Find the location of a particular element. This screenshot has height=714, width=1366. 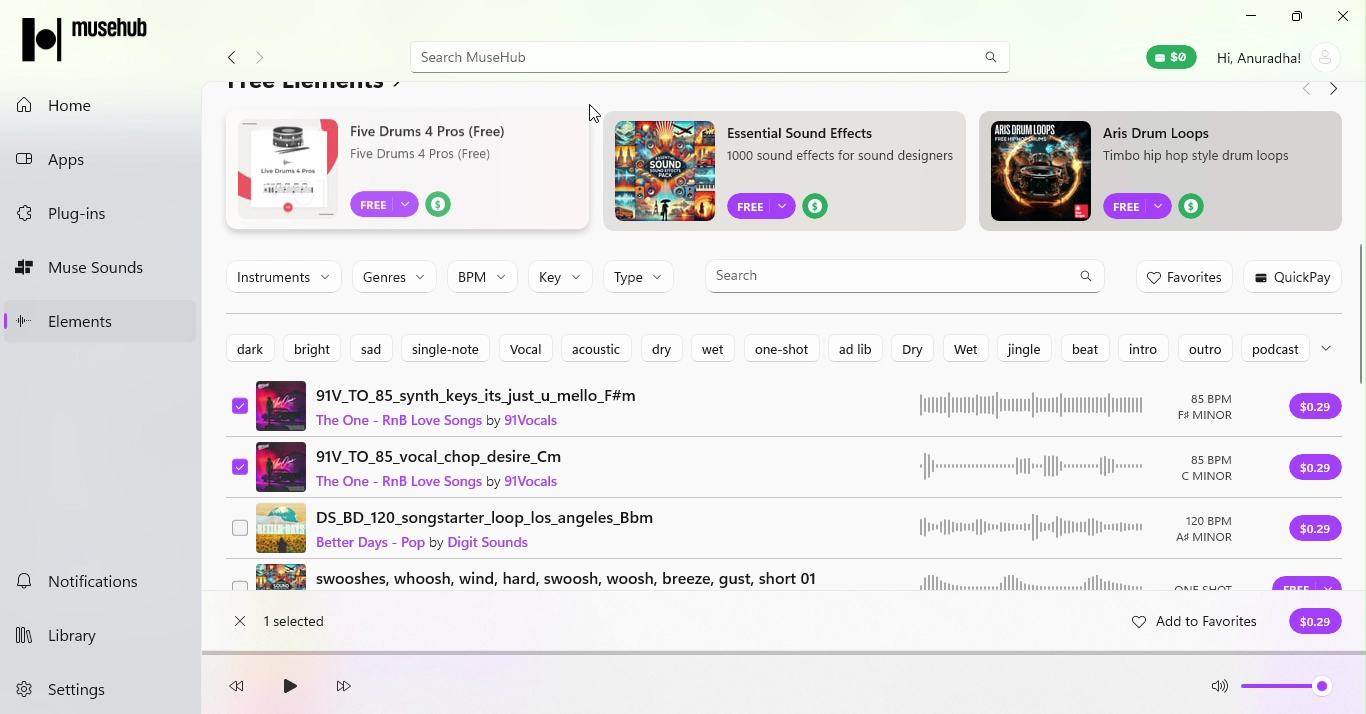

Podcast is located at coordinates (1273, 350).